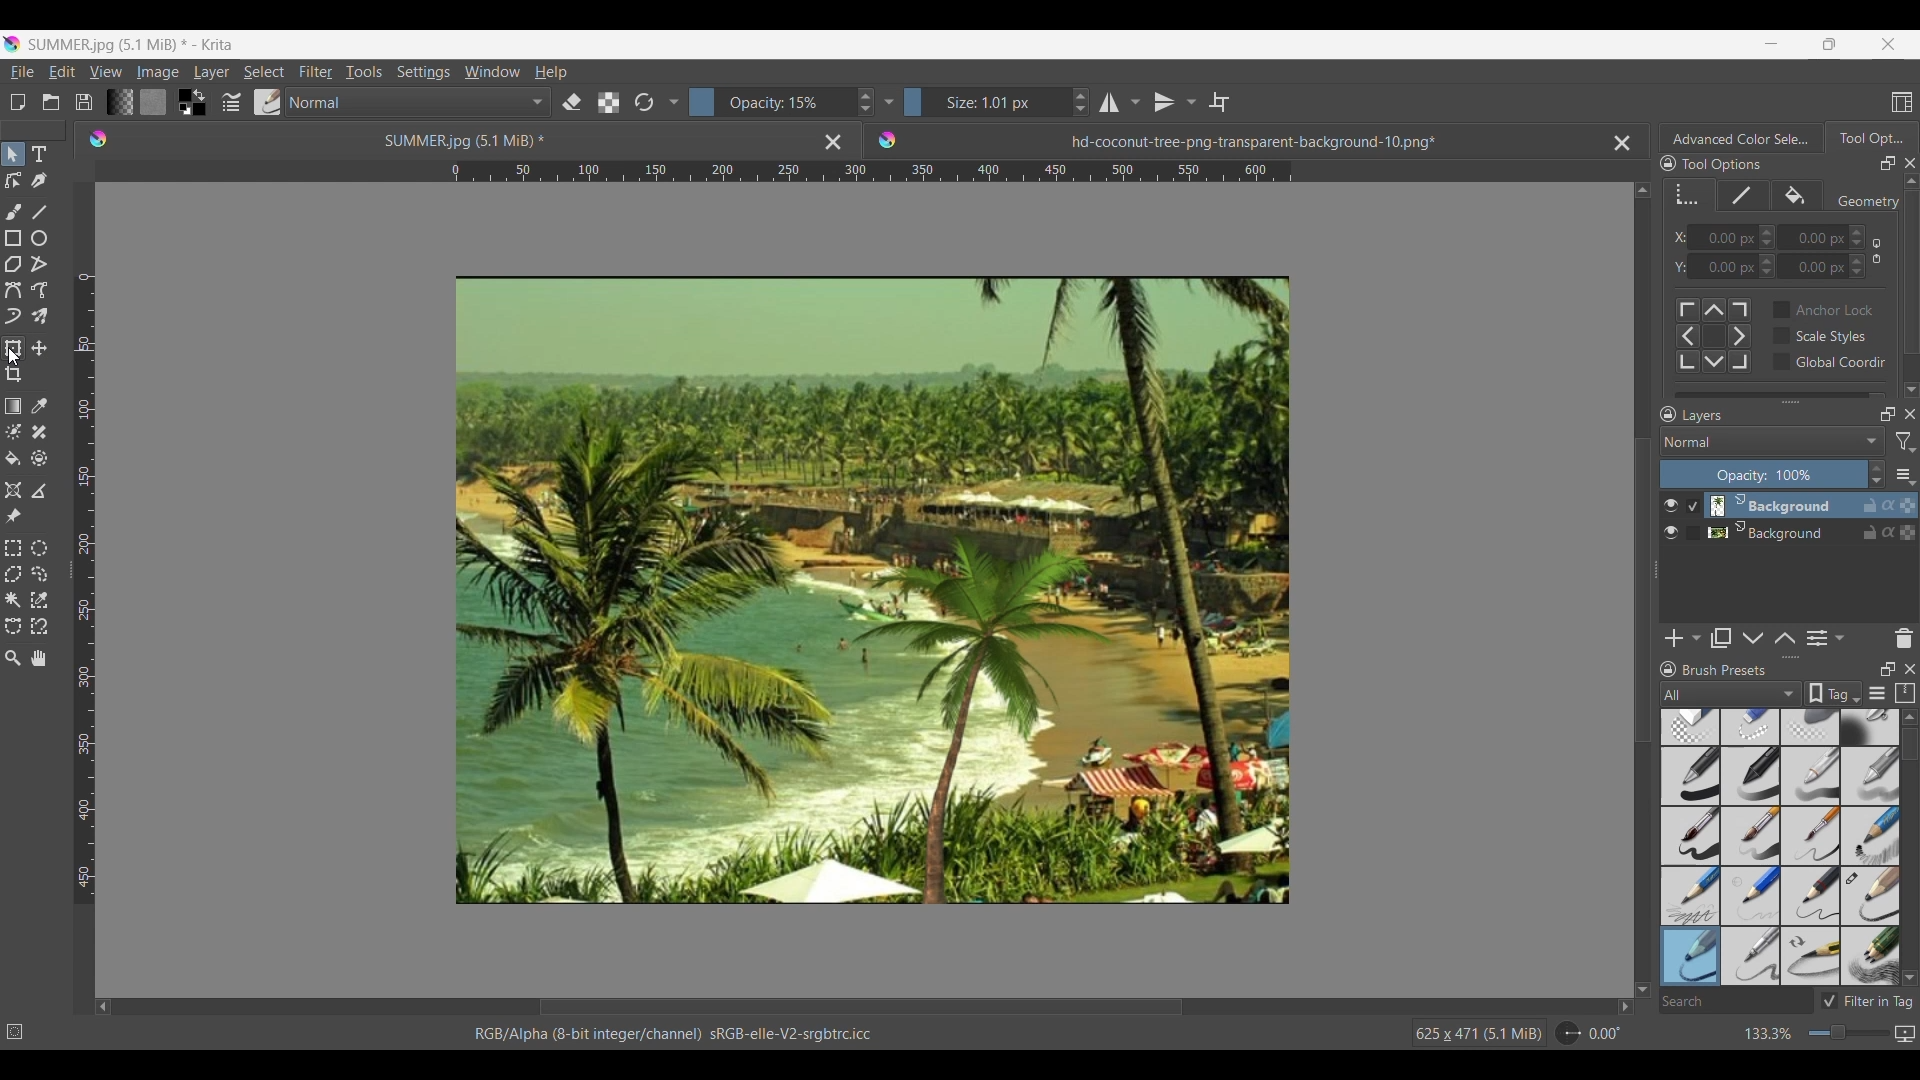 This screenshot has width=1920, height=1080. Describe the element at coordinates (211, 73) in the screenshot. I see `Layer` at that location.